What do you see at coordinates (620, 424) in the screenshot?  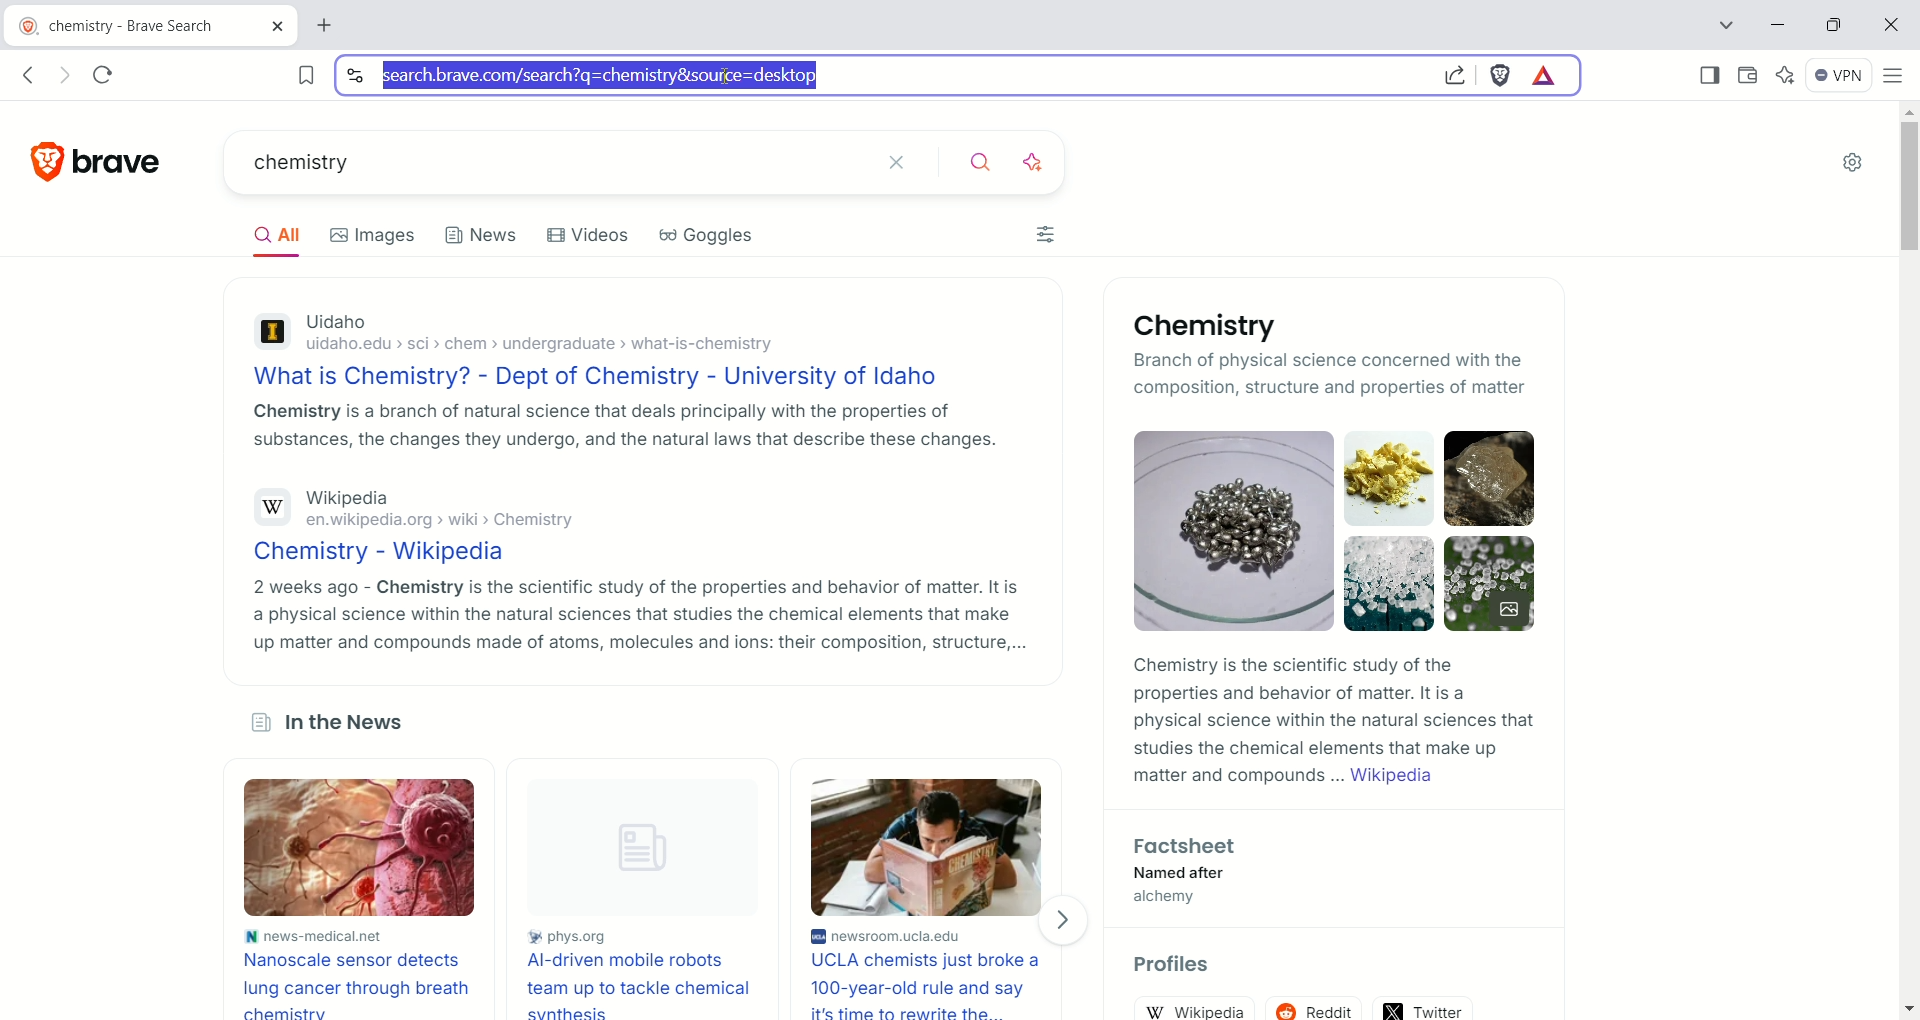 I see `Chemistry is a branch of natural science that deals principally with the properties of substances, the changes they undergo, and the natural laws that describe these changes.` at bounding box center [620, 424].